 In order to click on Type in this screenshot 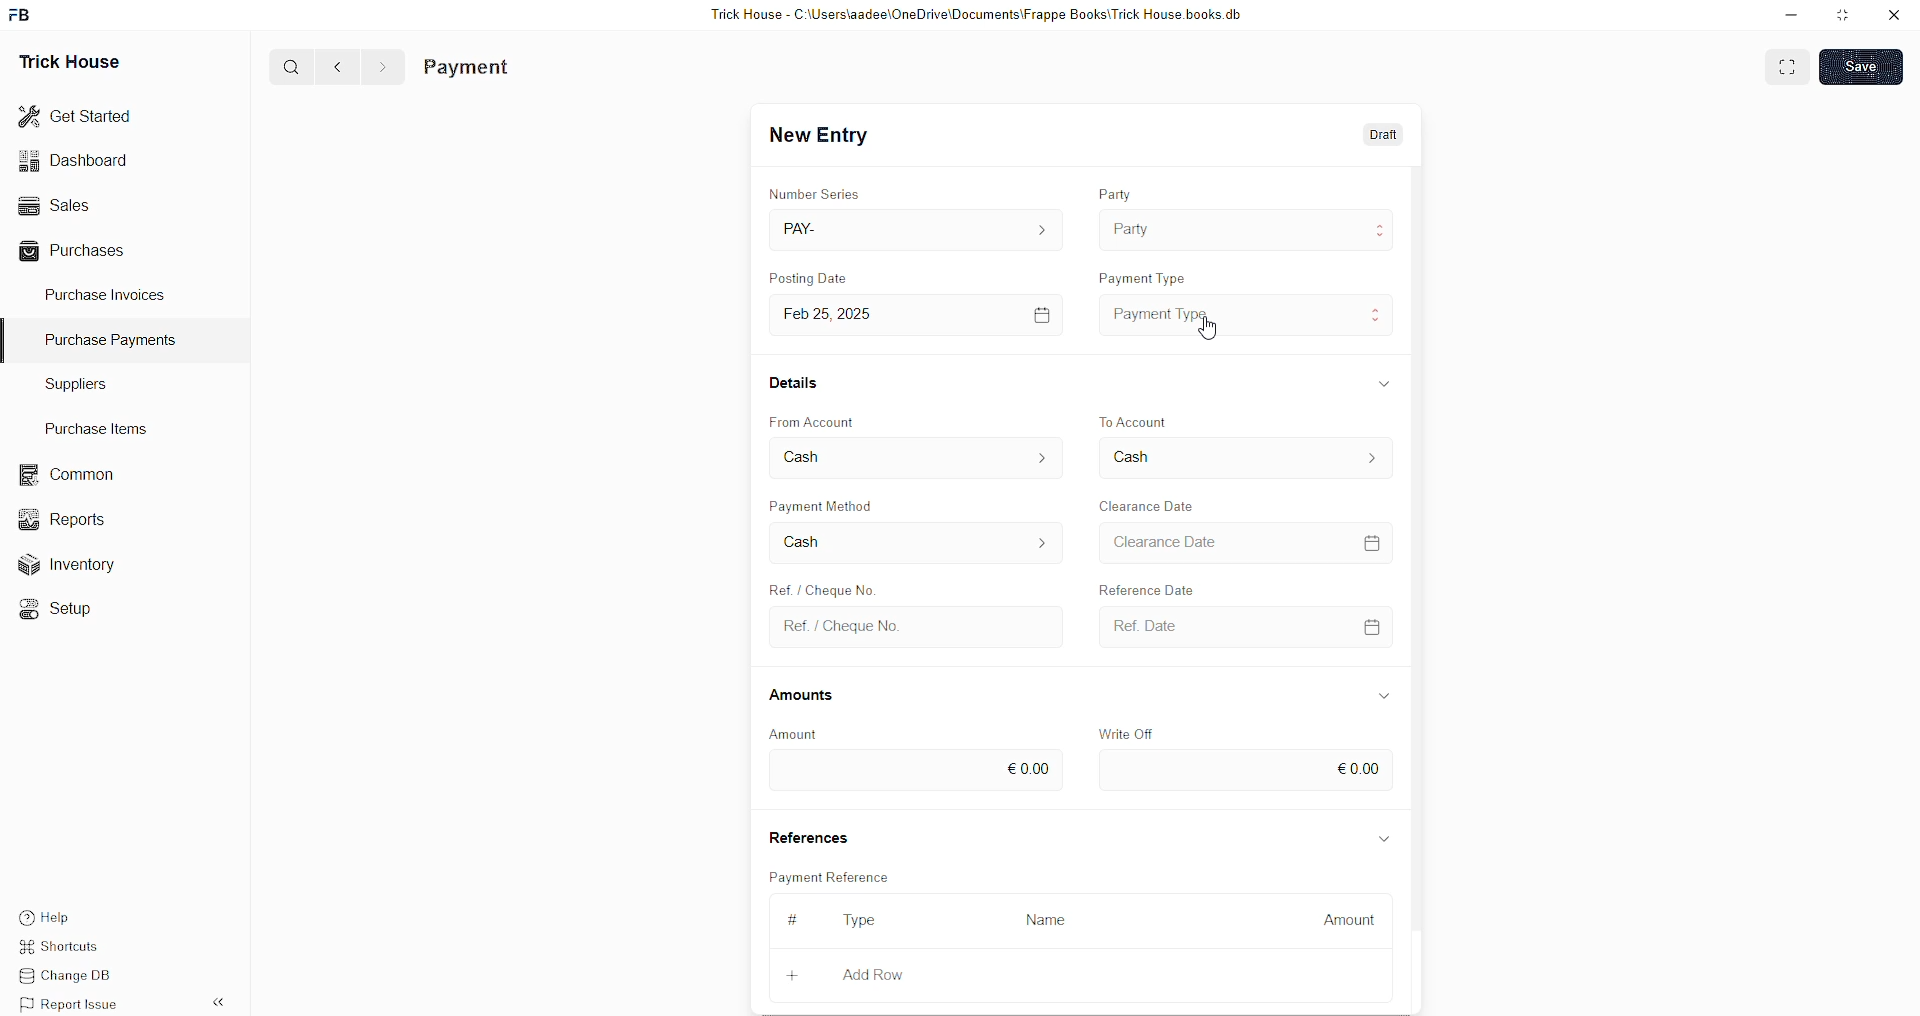, I will do `click(867, 922)`.